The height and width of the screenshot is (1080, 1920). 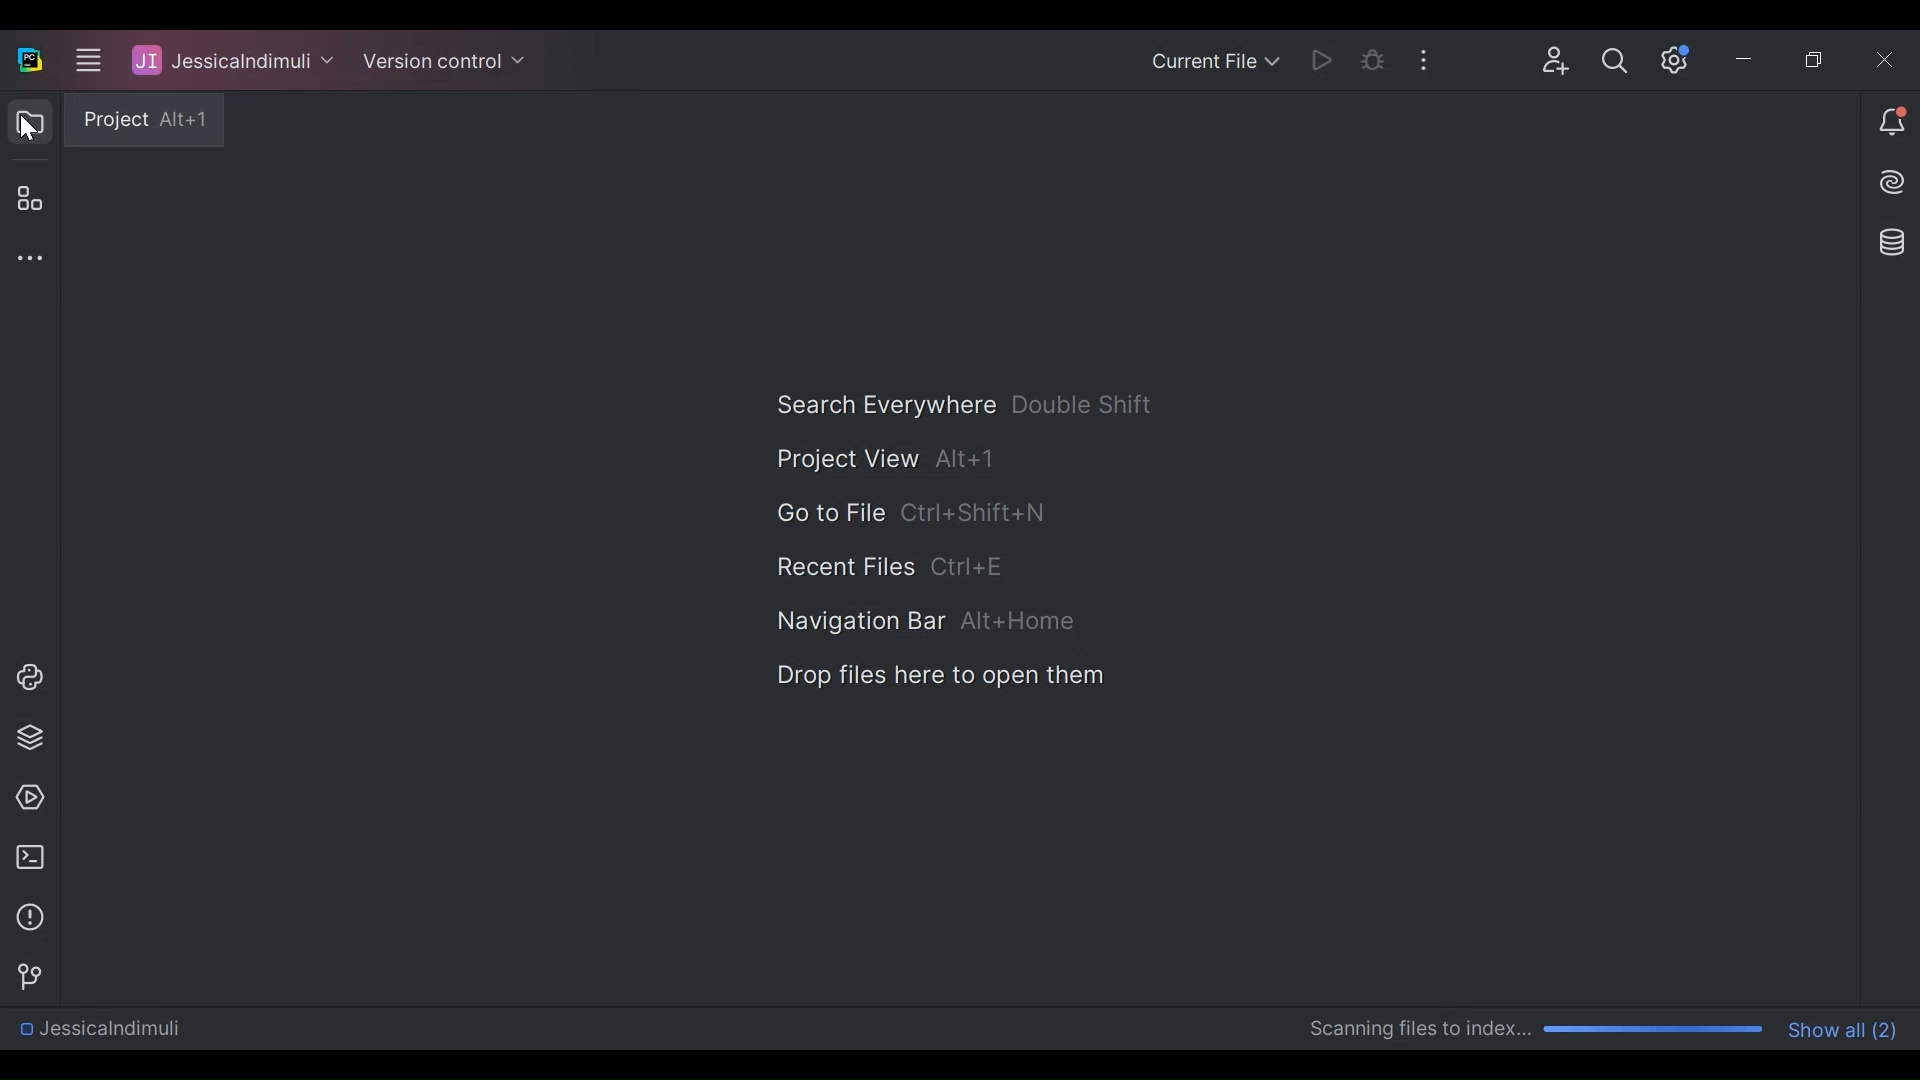 What do you see at coordinates (1817, 59) in the screenshot?
I see `Restore` at bounding box center [1817, 59].